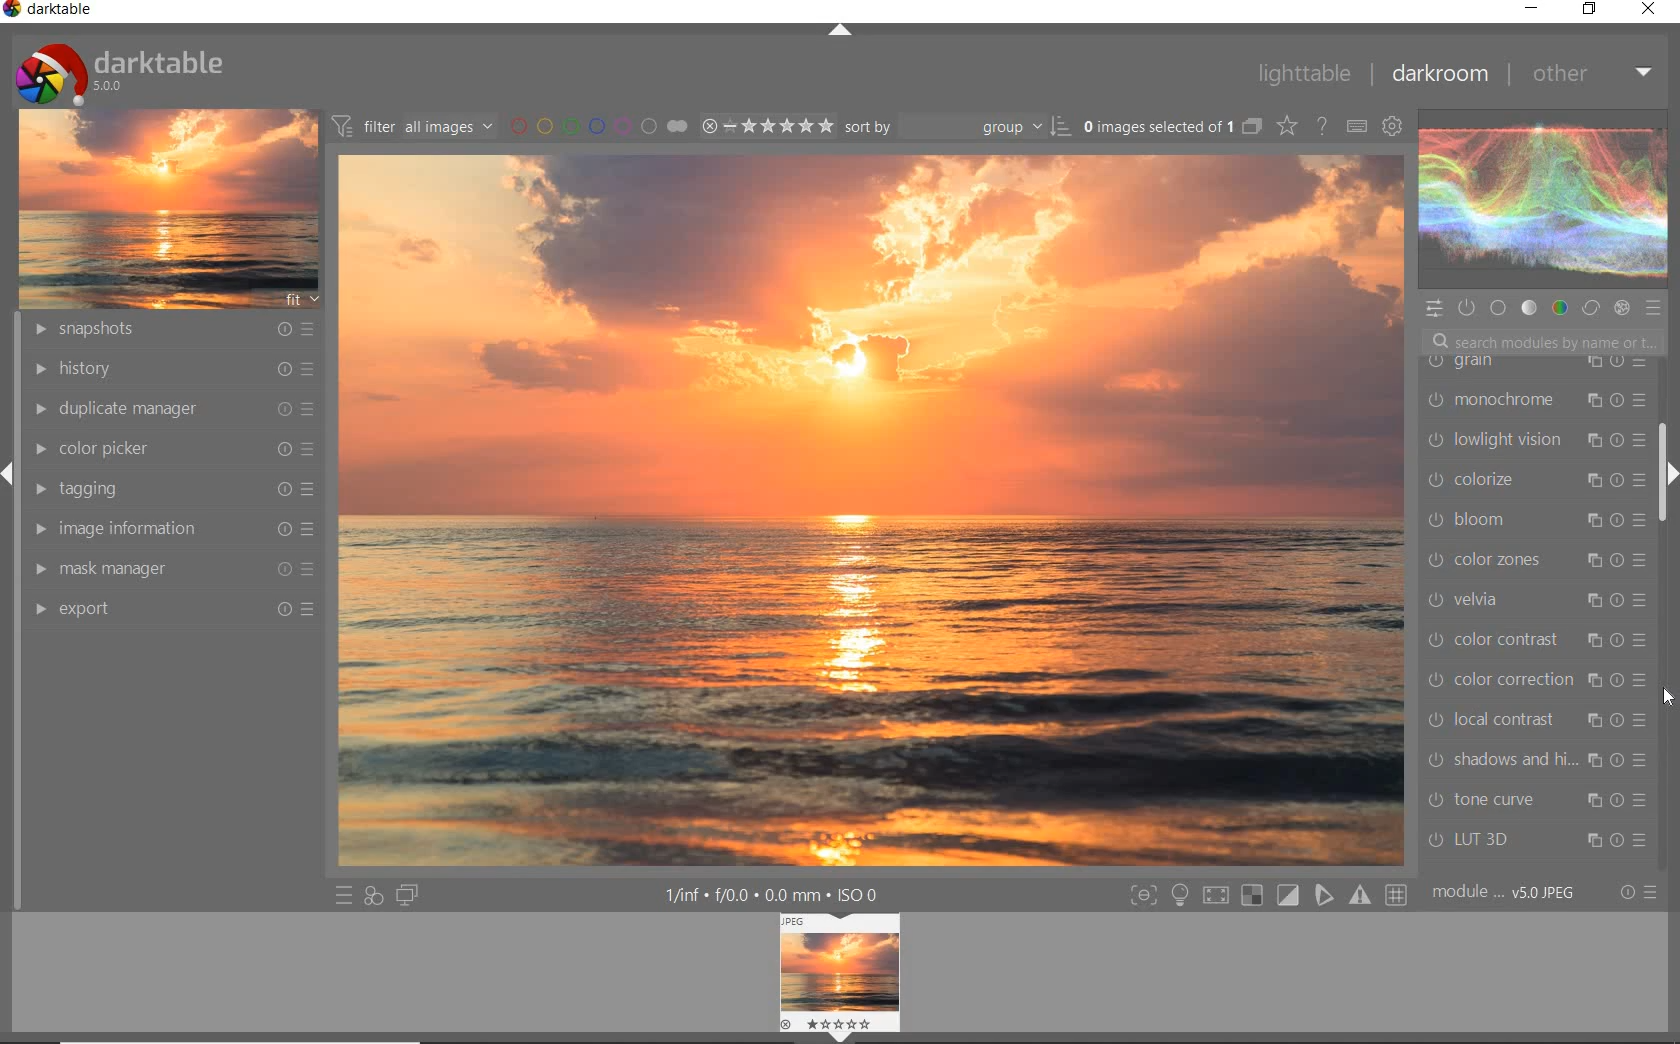  What do you see at coordinates (1668, 698) in the screenshot?
I see `CURSOR POSITION` at bounding box center [1668, 698].